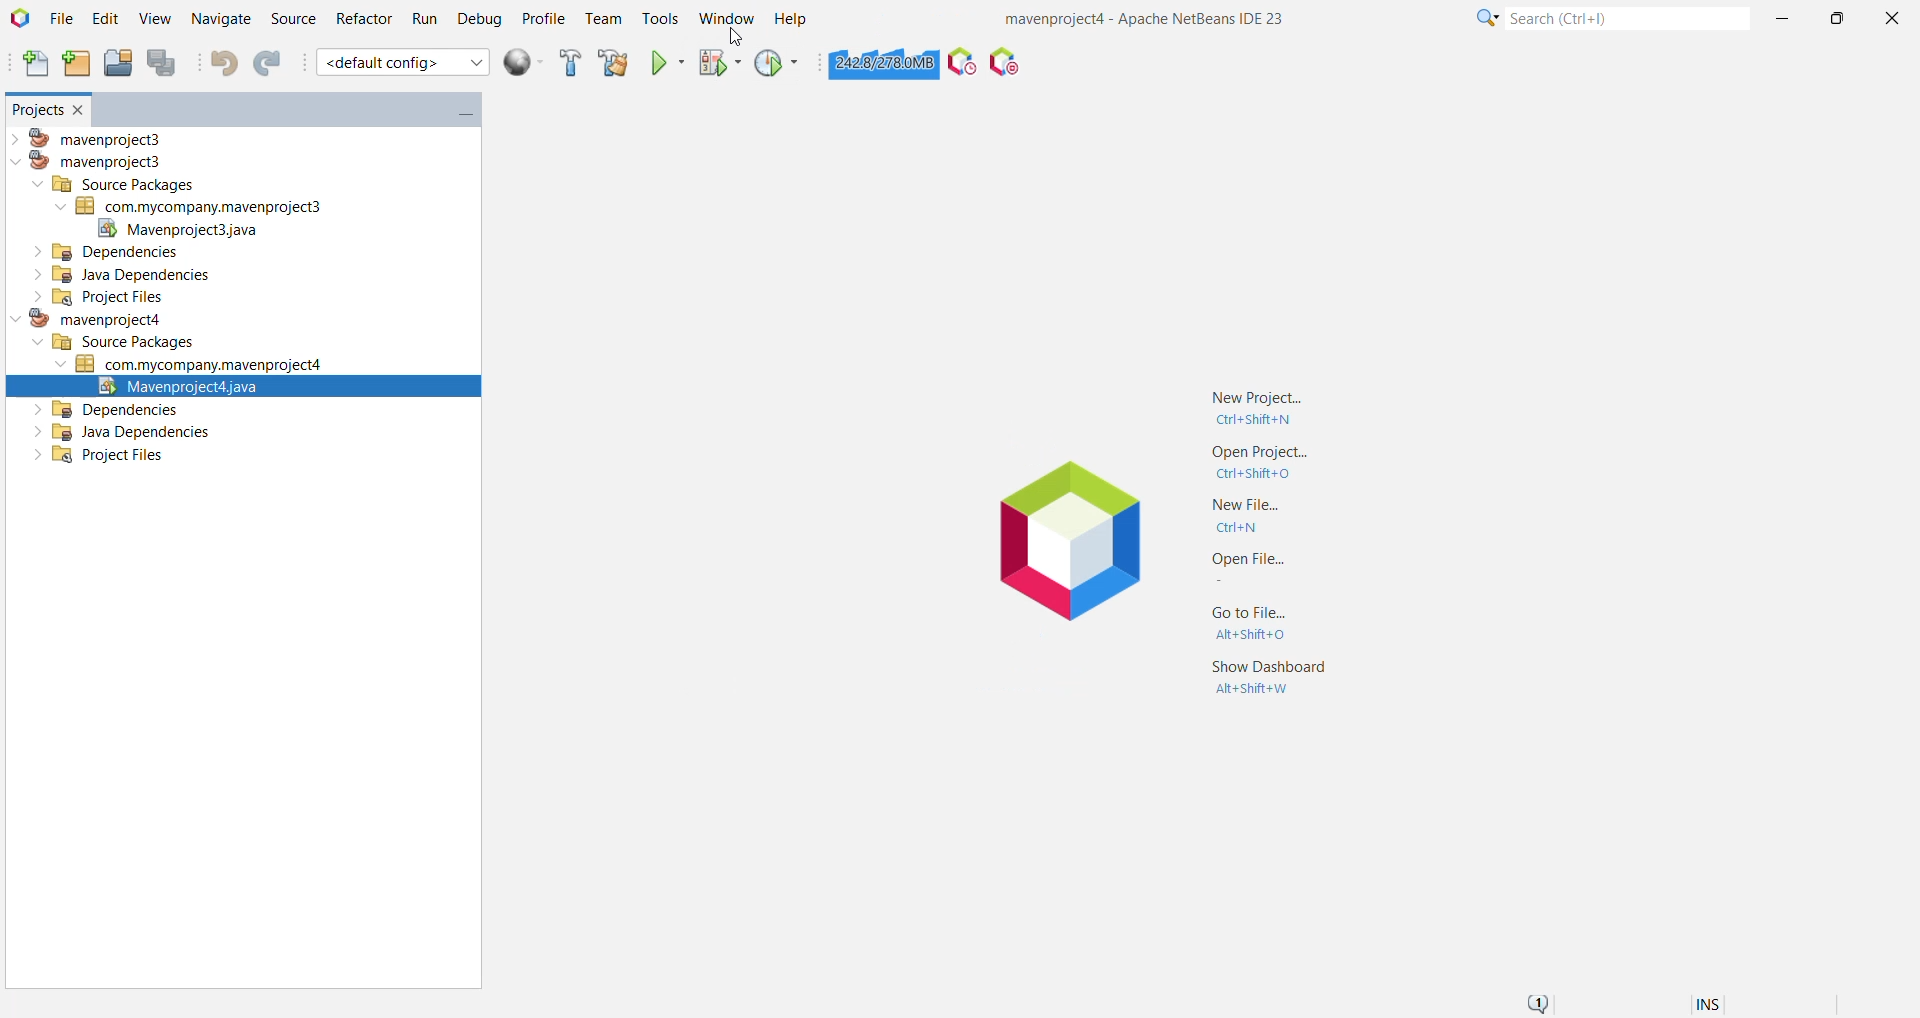 The width and height of the screenshot is (1920, 1018). What do you see at coordinates (84, 321) in the screenshot?
I see `mavenproject4` at bounding box center [84, 321].